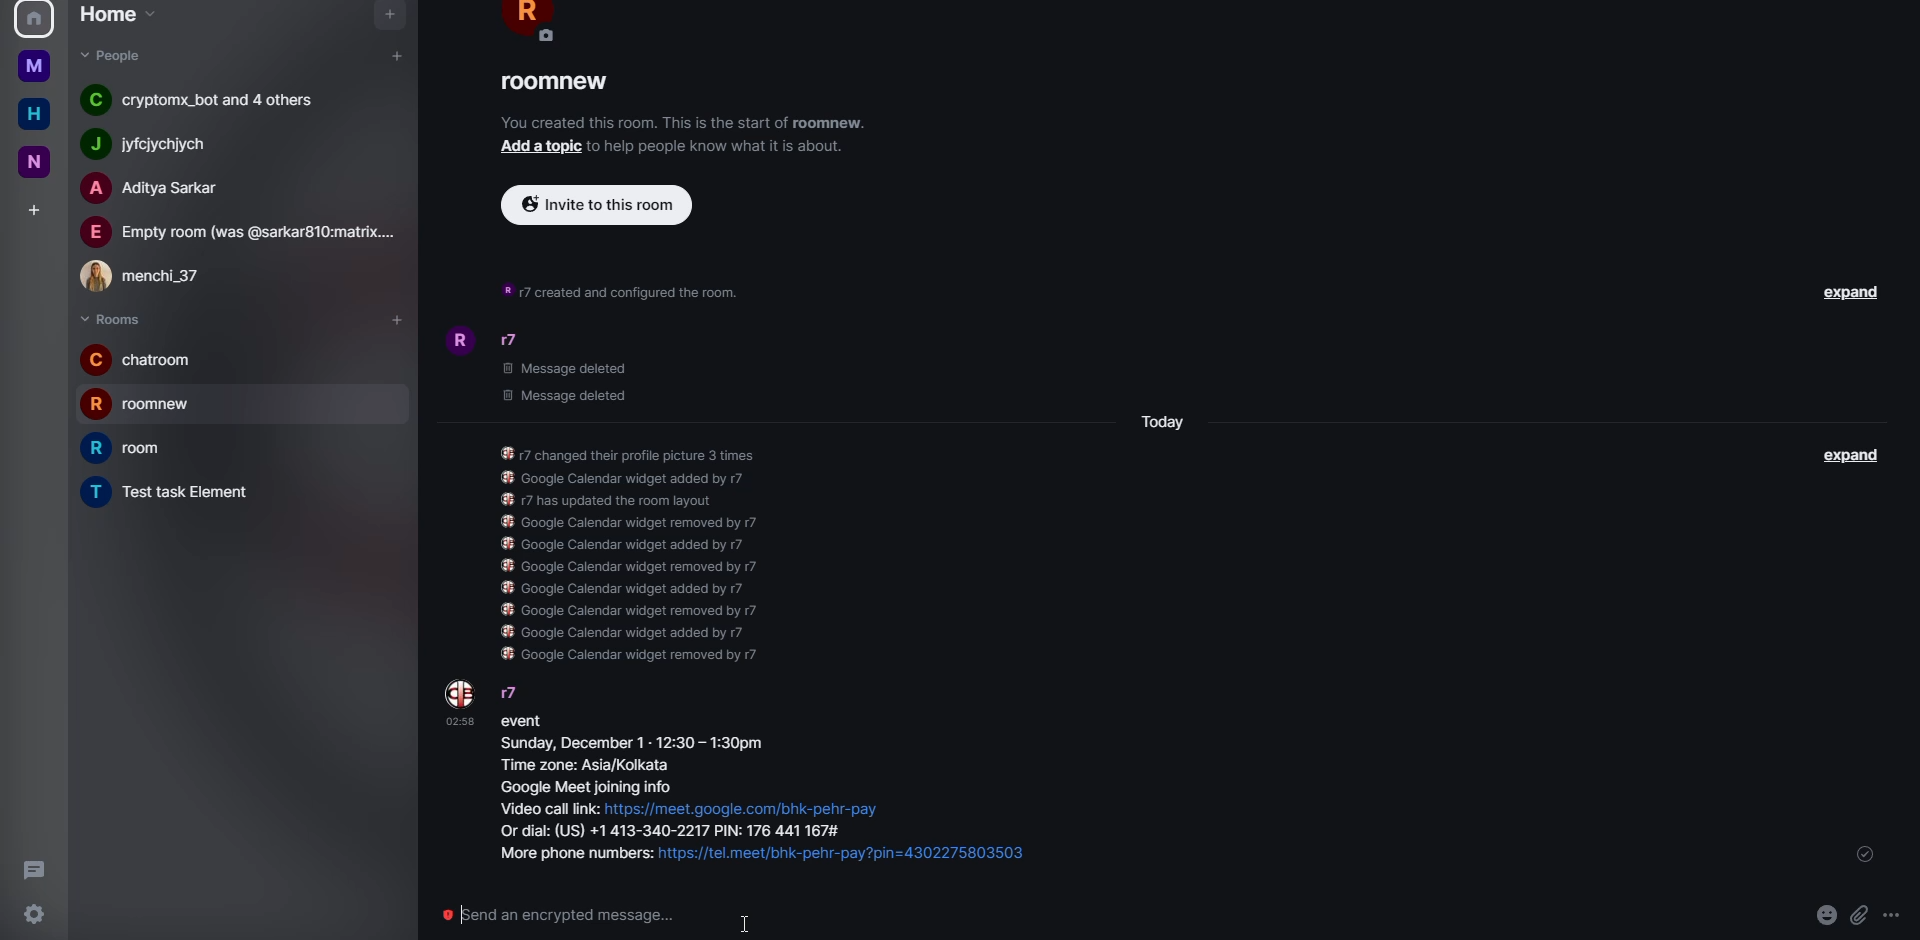  What do you see at coordinates (1894, 912) in the screenshot?
I see `options` at bounding box center [1894, 912].